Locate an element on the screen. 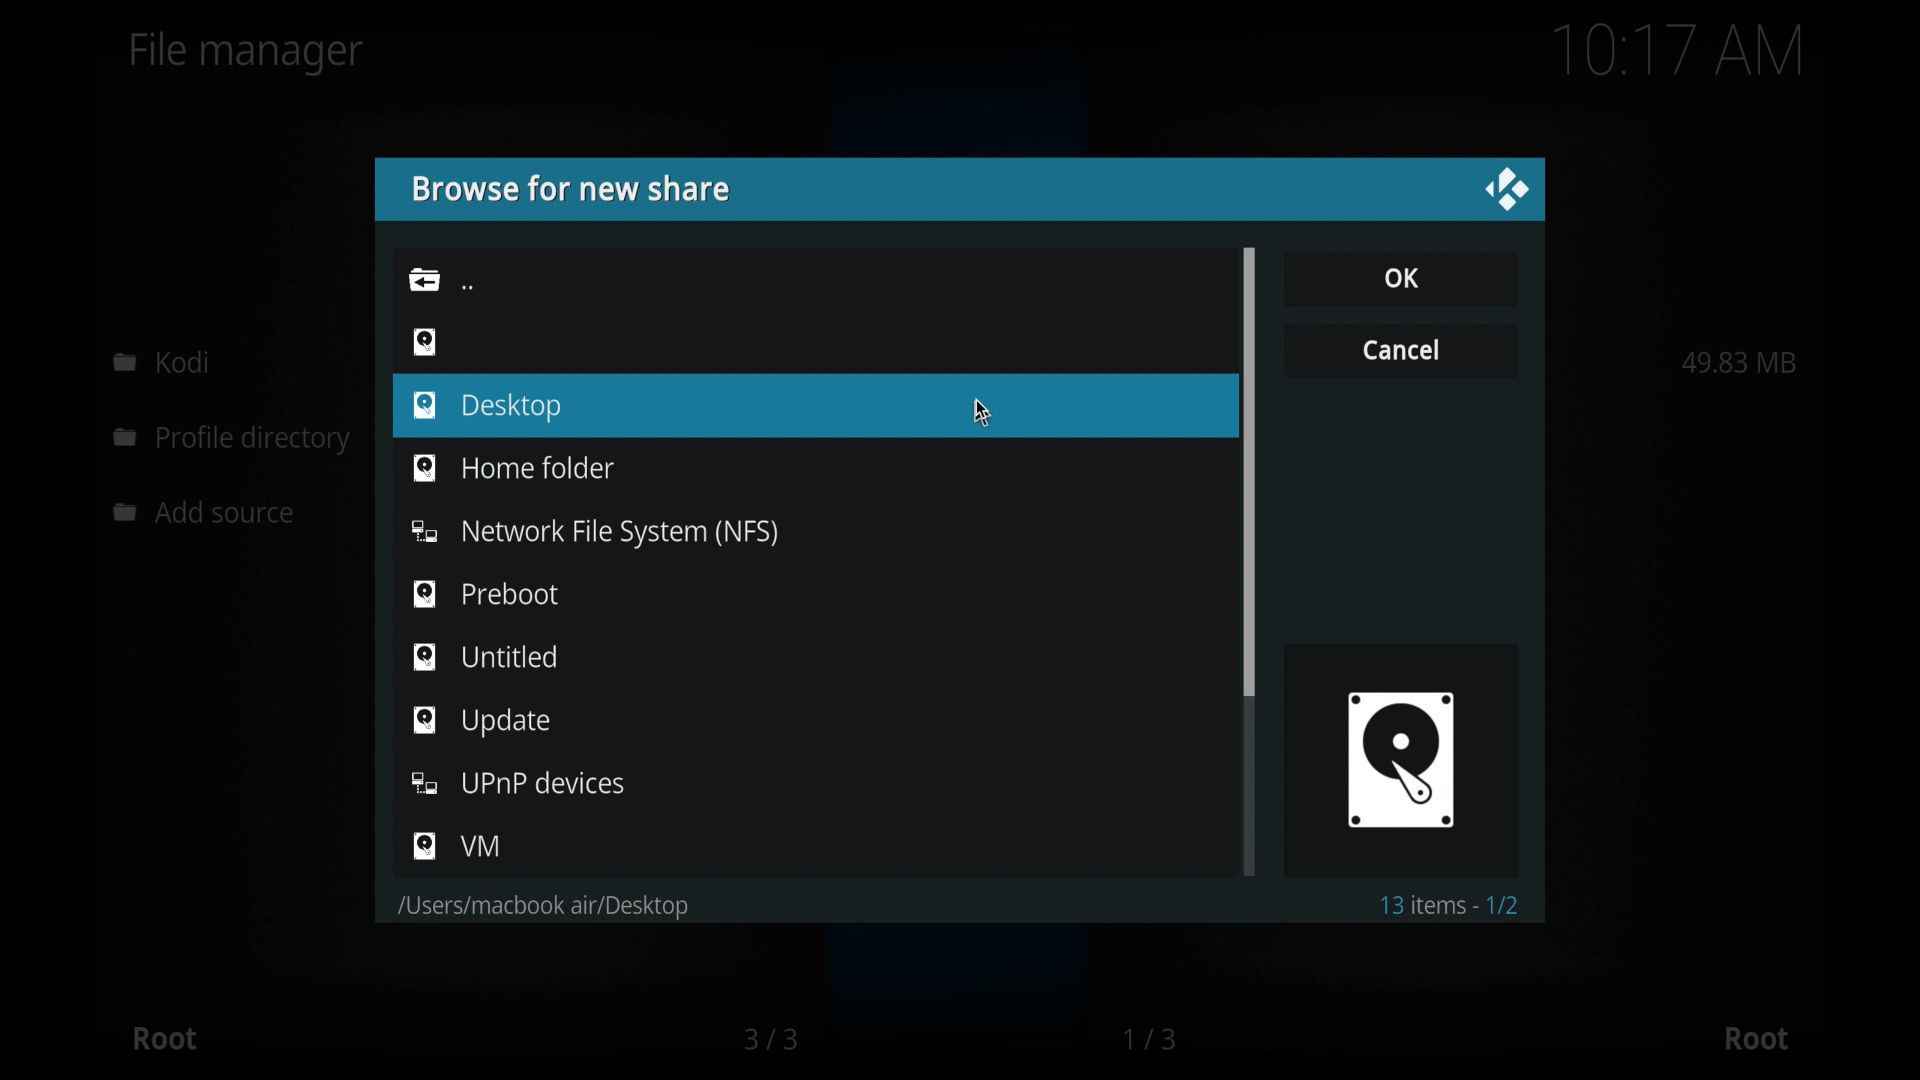  folder is located at coordinates (424, 279).